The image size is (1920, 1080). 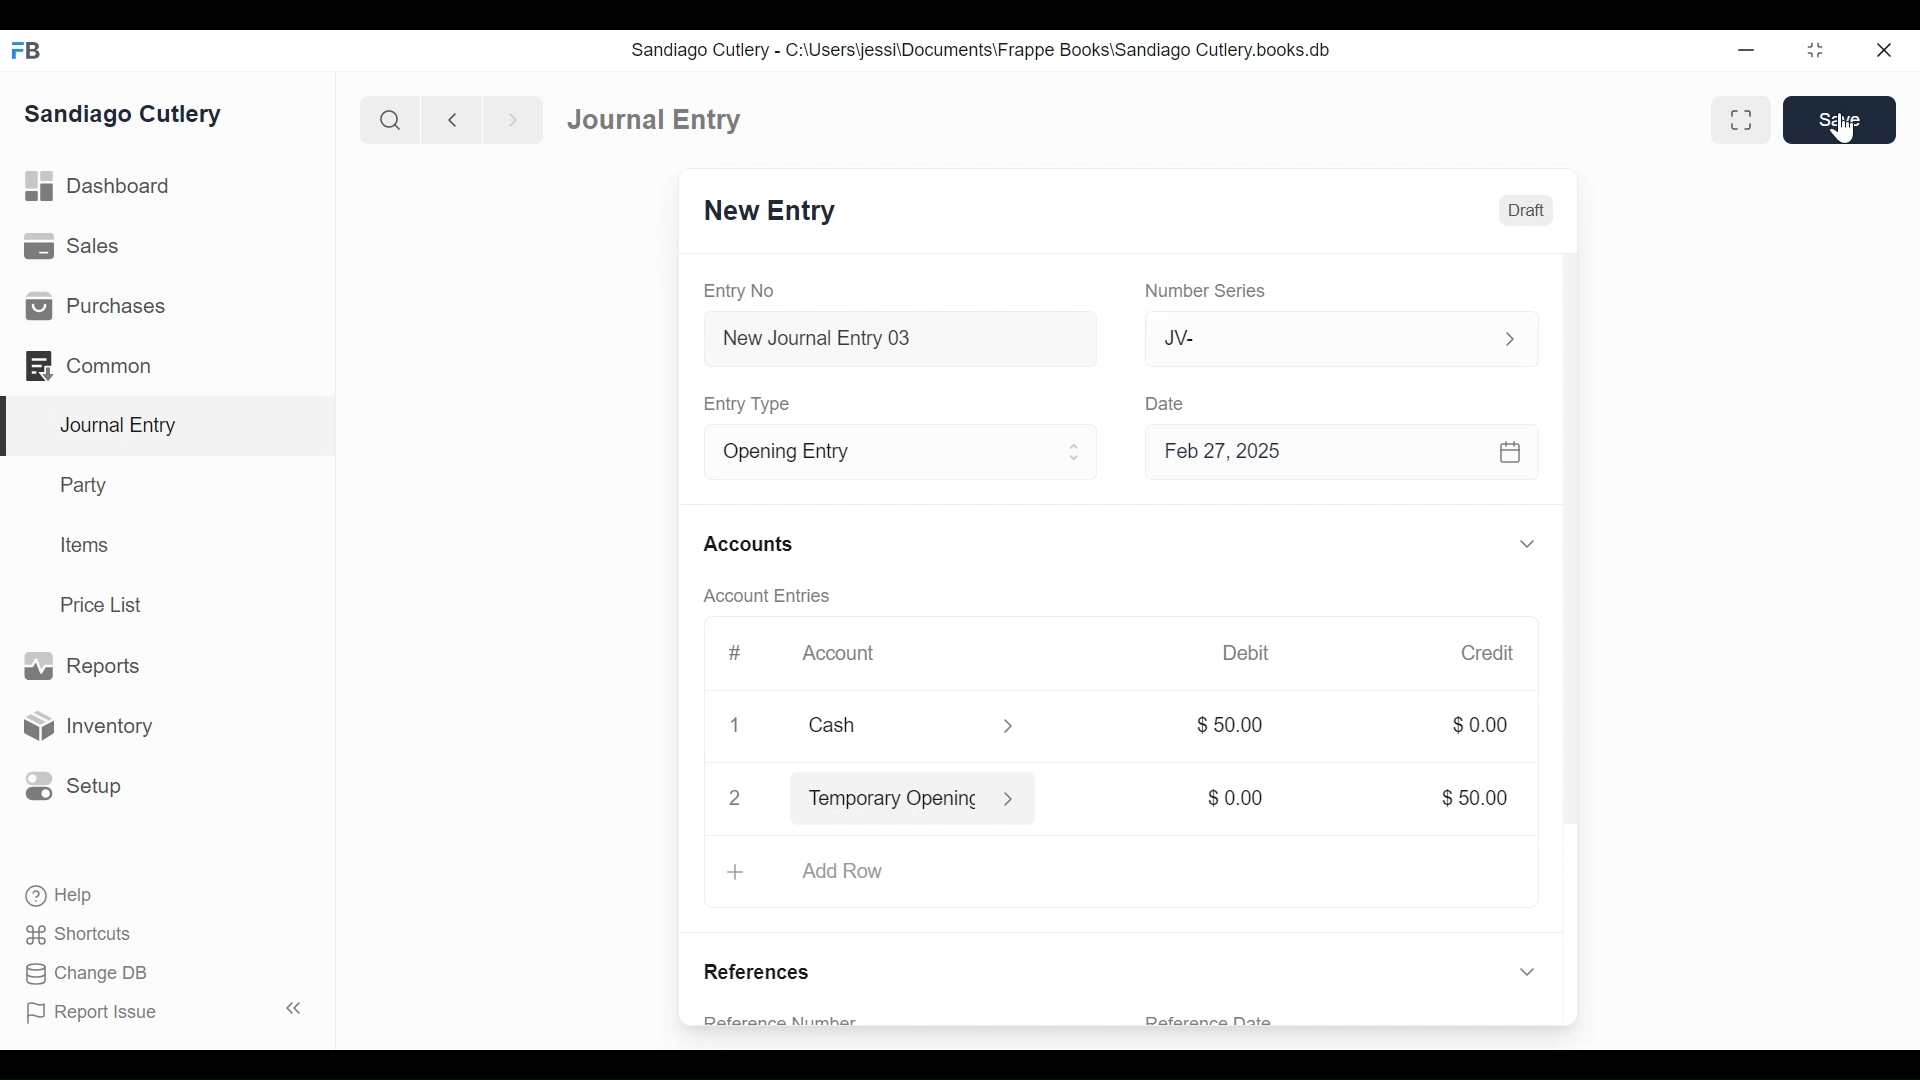 What do you see at coordinates (1530, 543) in the screenshot?
I see `Expand` at bounding box center [1530, 543].